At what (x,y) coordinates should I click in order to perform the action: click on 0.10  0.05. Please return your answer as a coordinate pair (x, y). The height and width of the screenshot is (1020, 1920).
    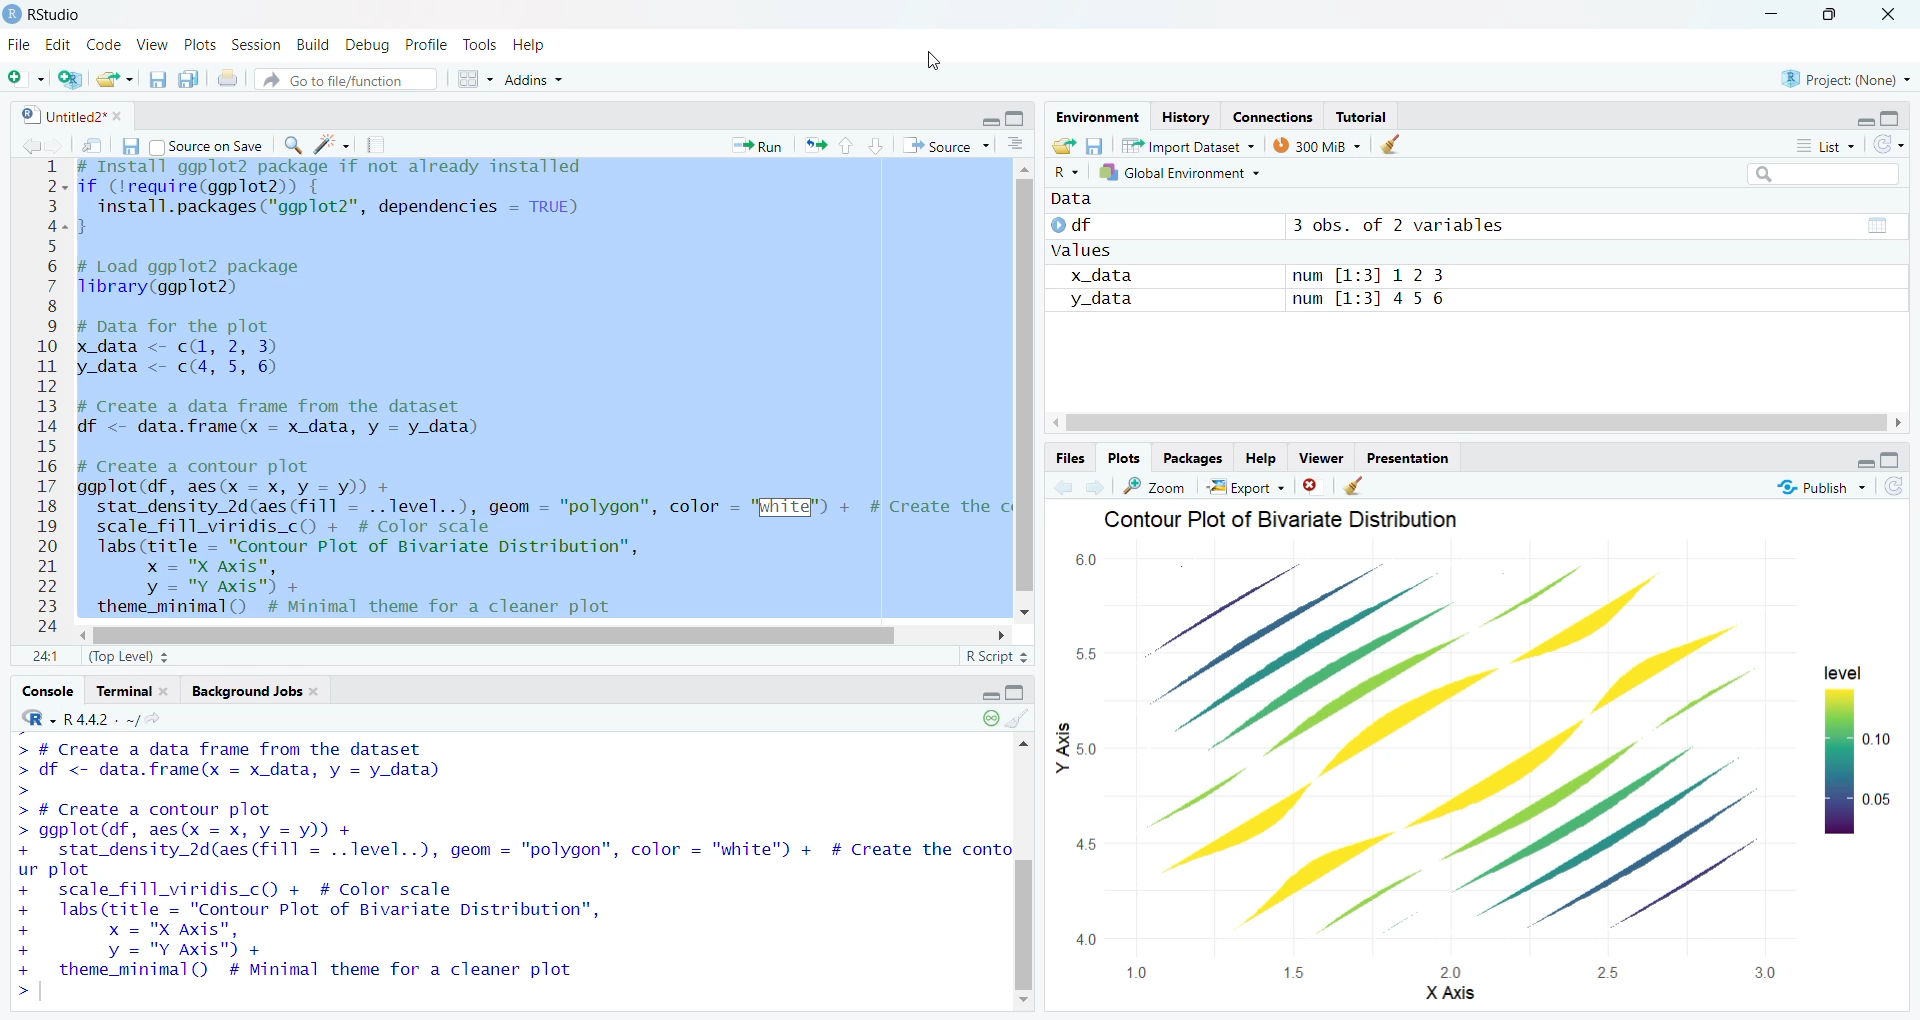
    Looking at the image, I should click on (1859, 765).